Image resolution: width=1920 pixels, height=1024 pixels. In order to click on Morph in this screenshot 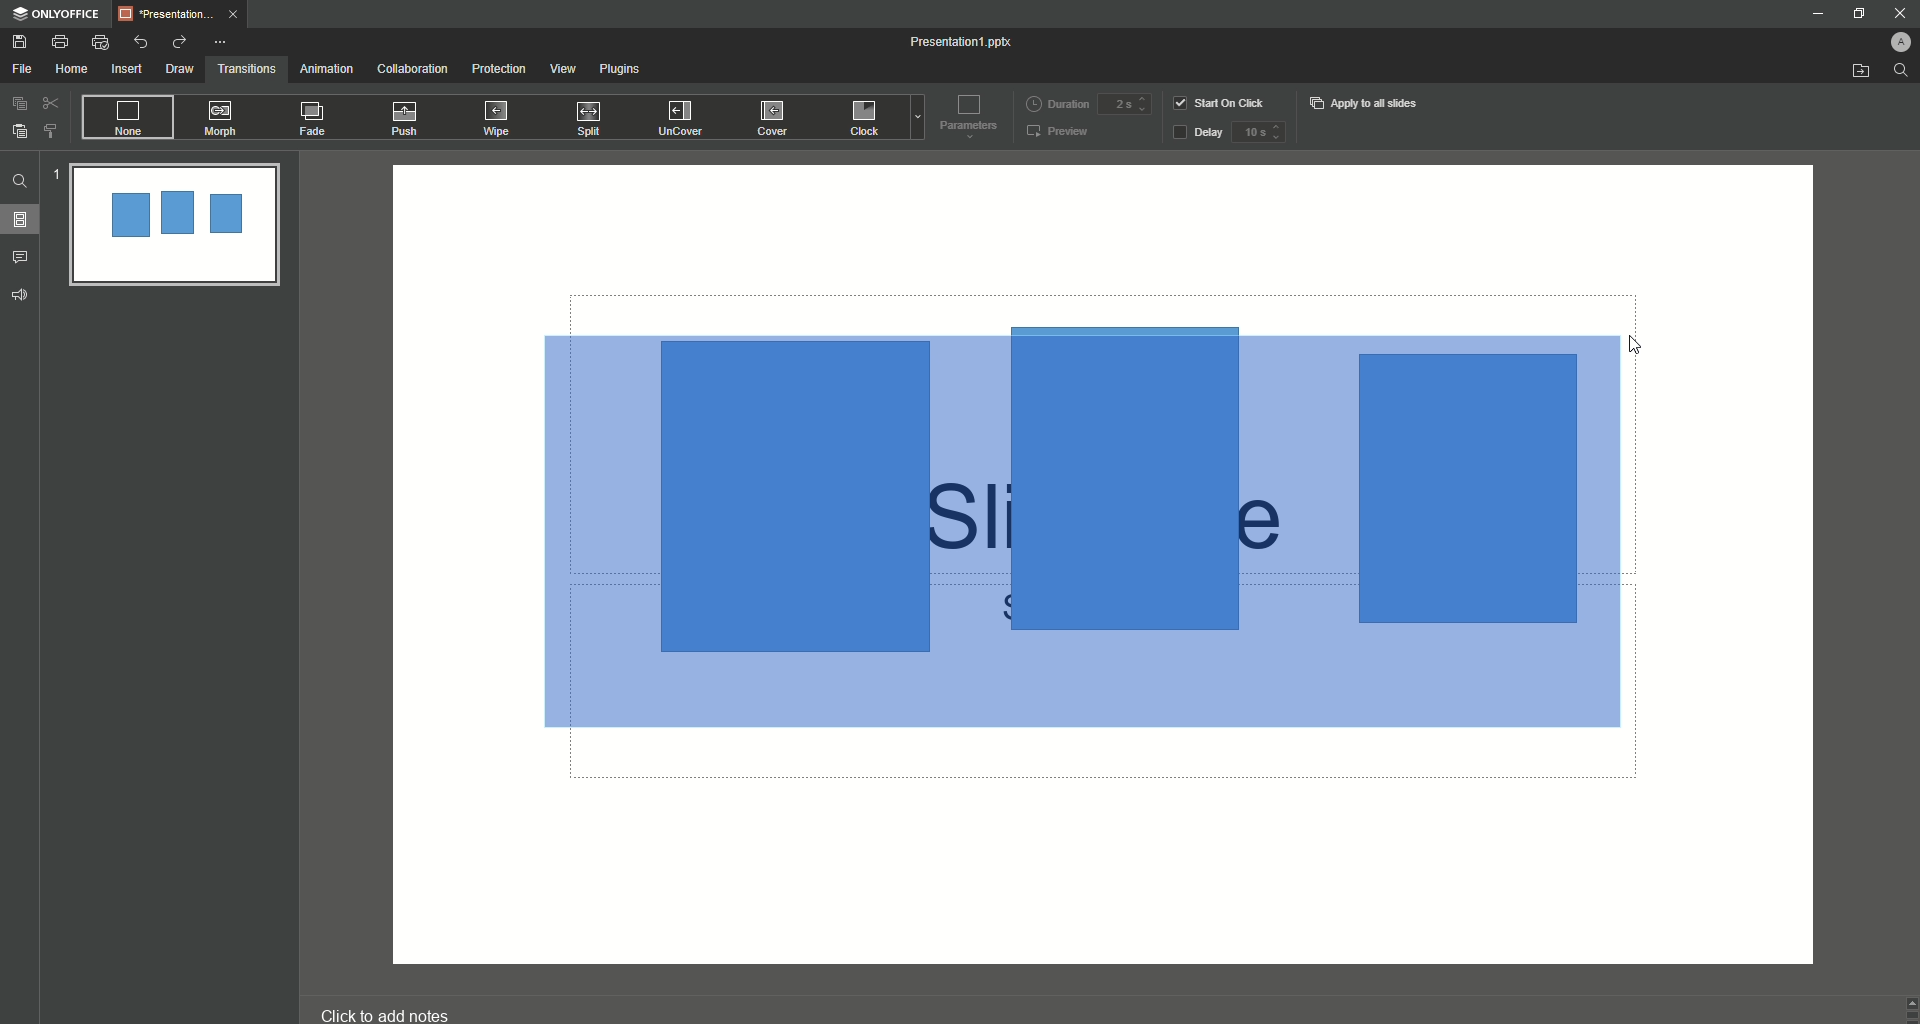, I will do `click(223, 118)`.